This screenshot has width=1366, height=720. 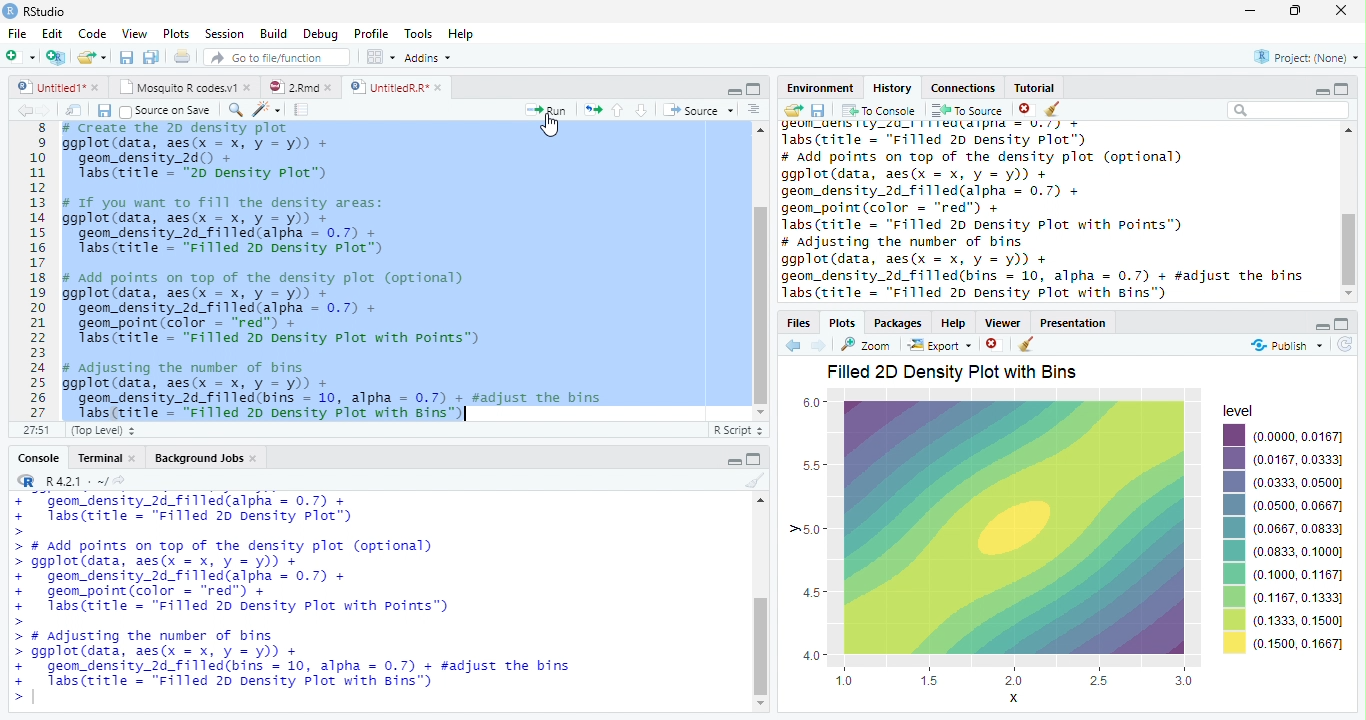 I want to click on Run, so click(x=543, y=111).